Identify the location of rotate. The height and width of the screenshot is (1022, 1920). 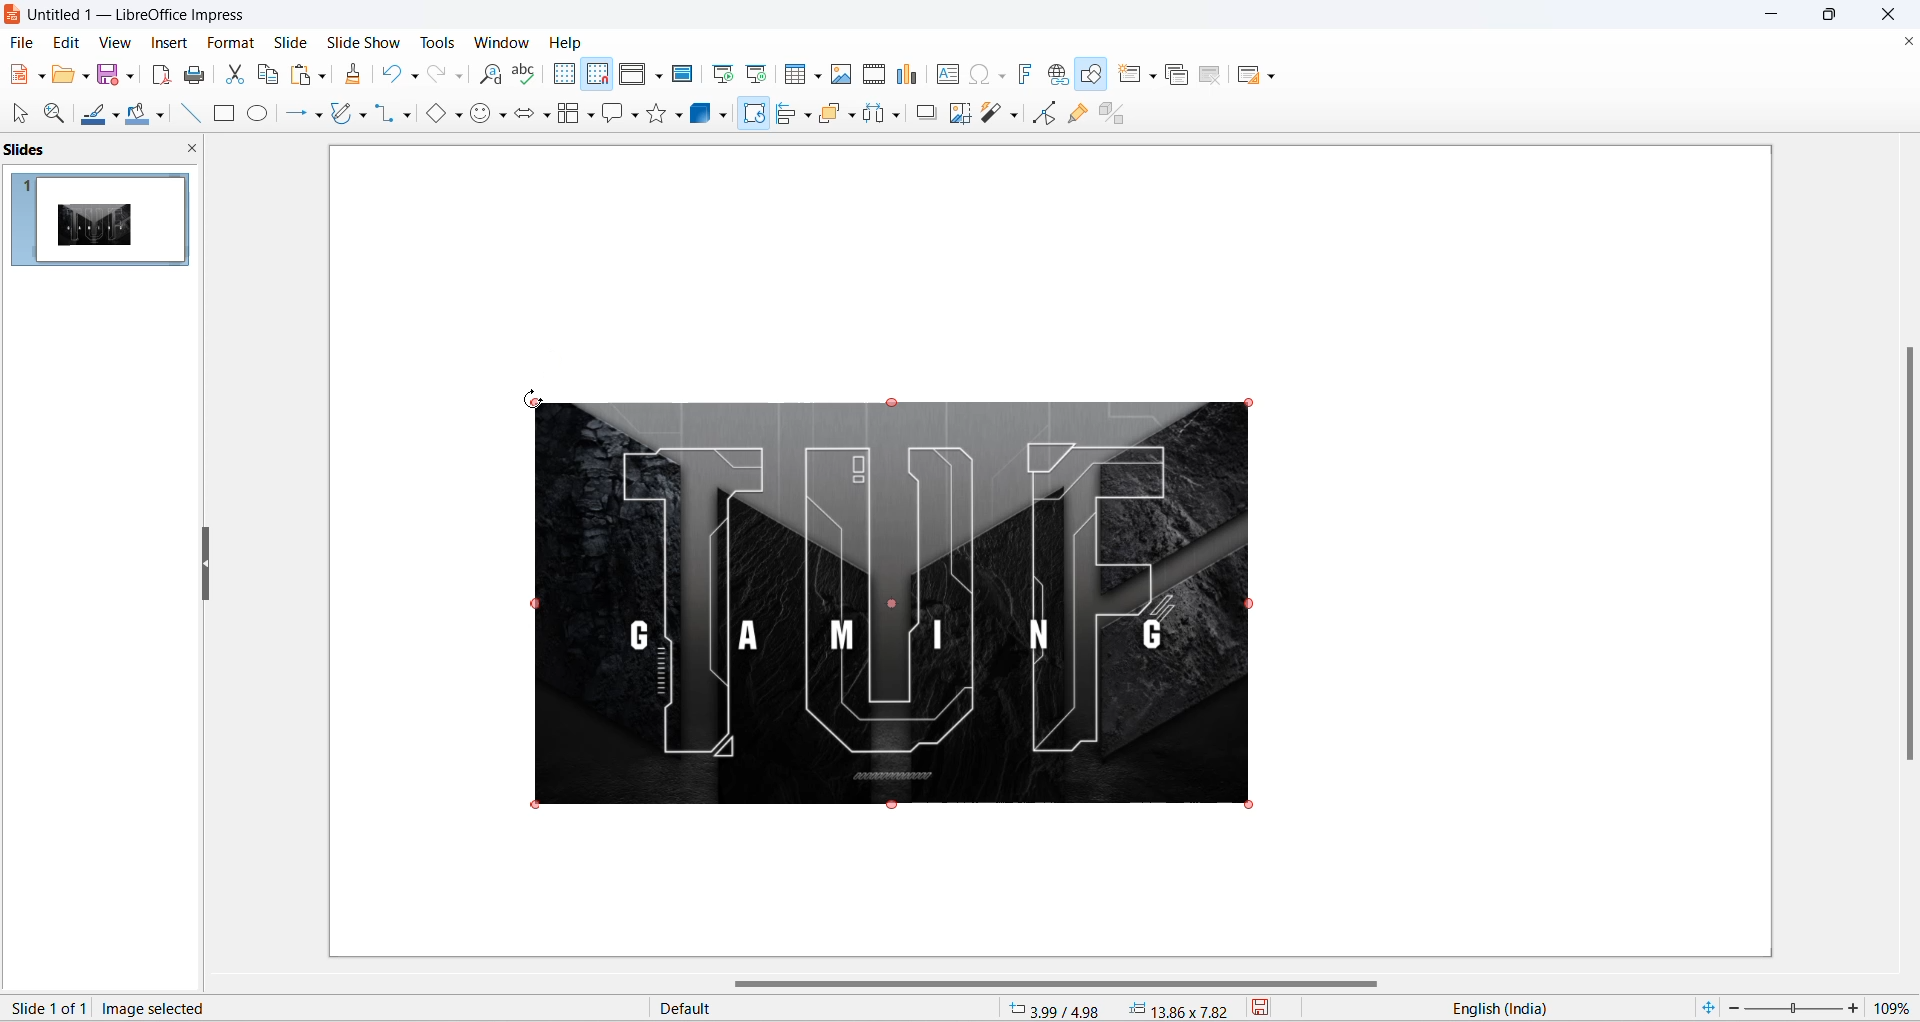
(752, 120).